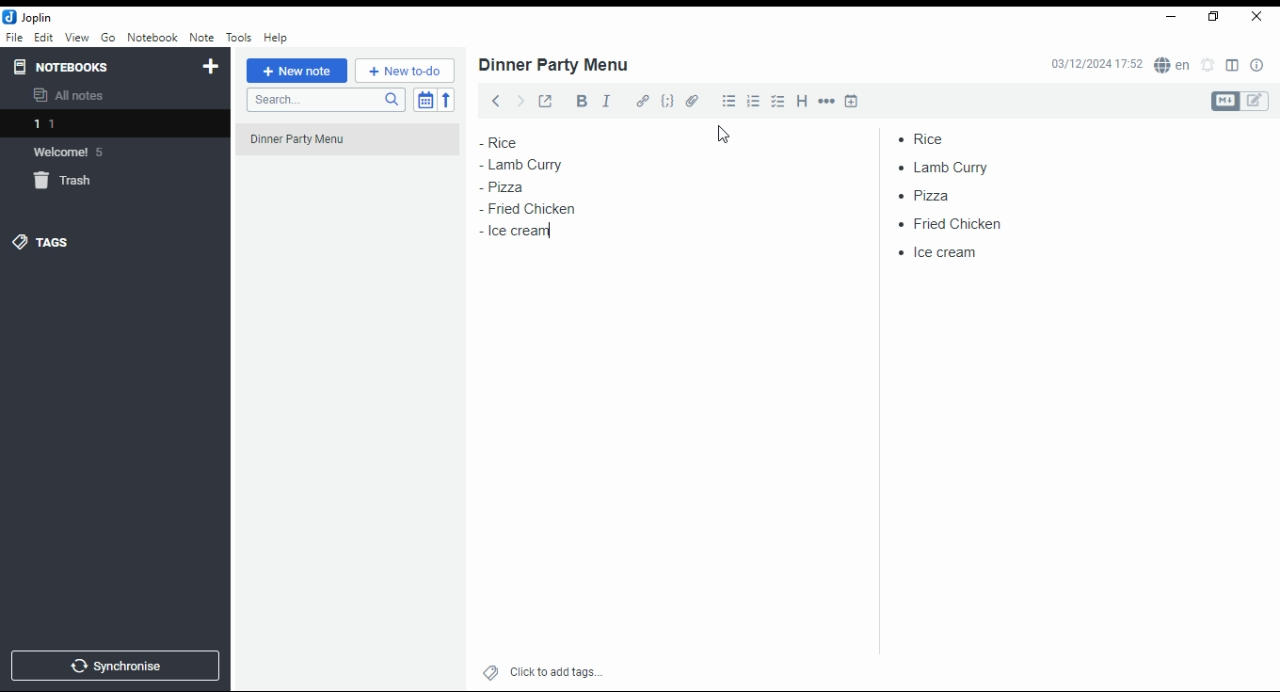 This screenshot has width=1280, height=692. I want to click on hyperlink, so click(643, 102).